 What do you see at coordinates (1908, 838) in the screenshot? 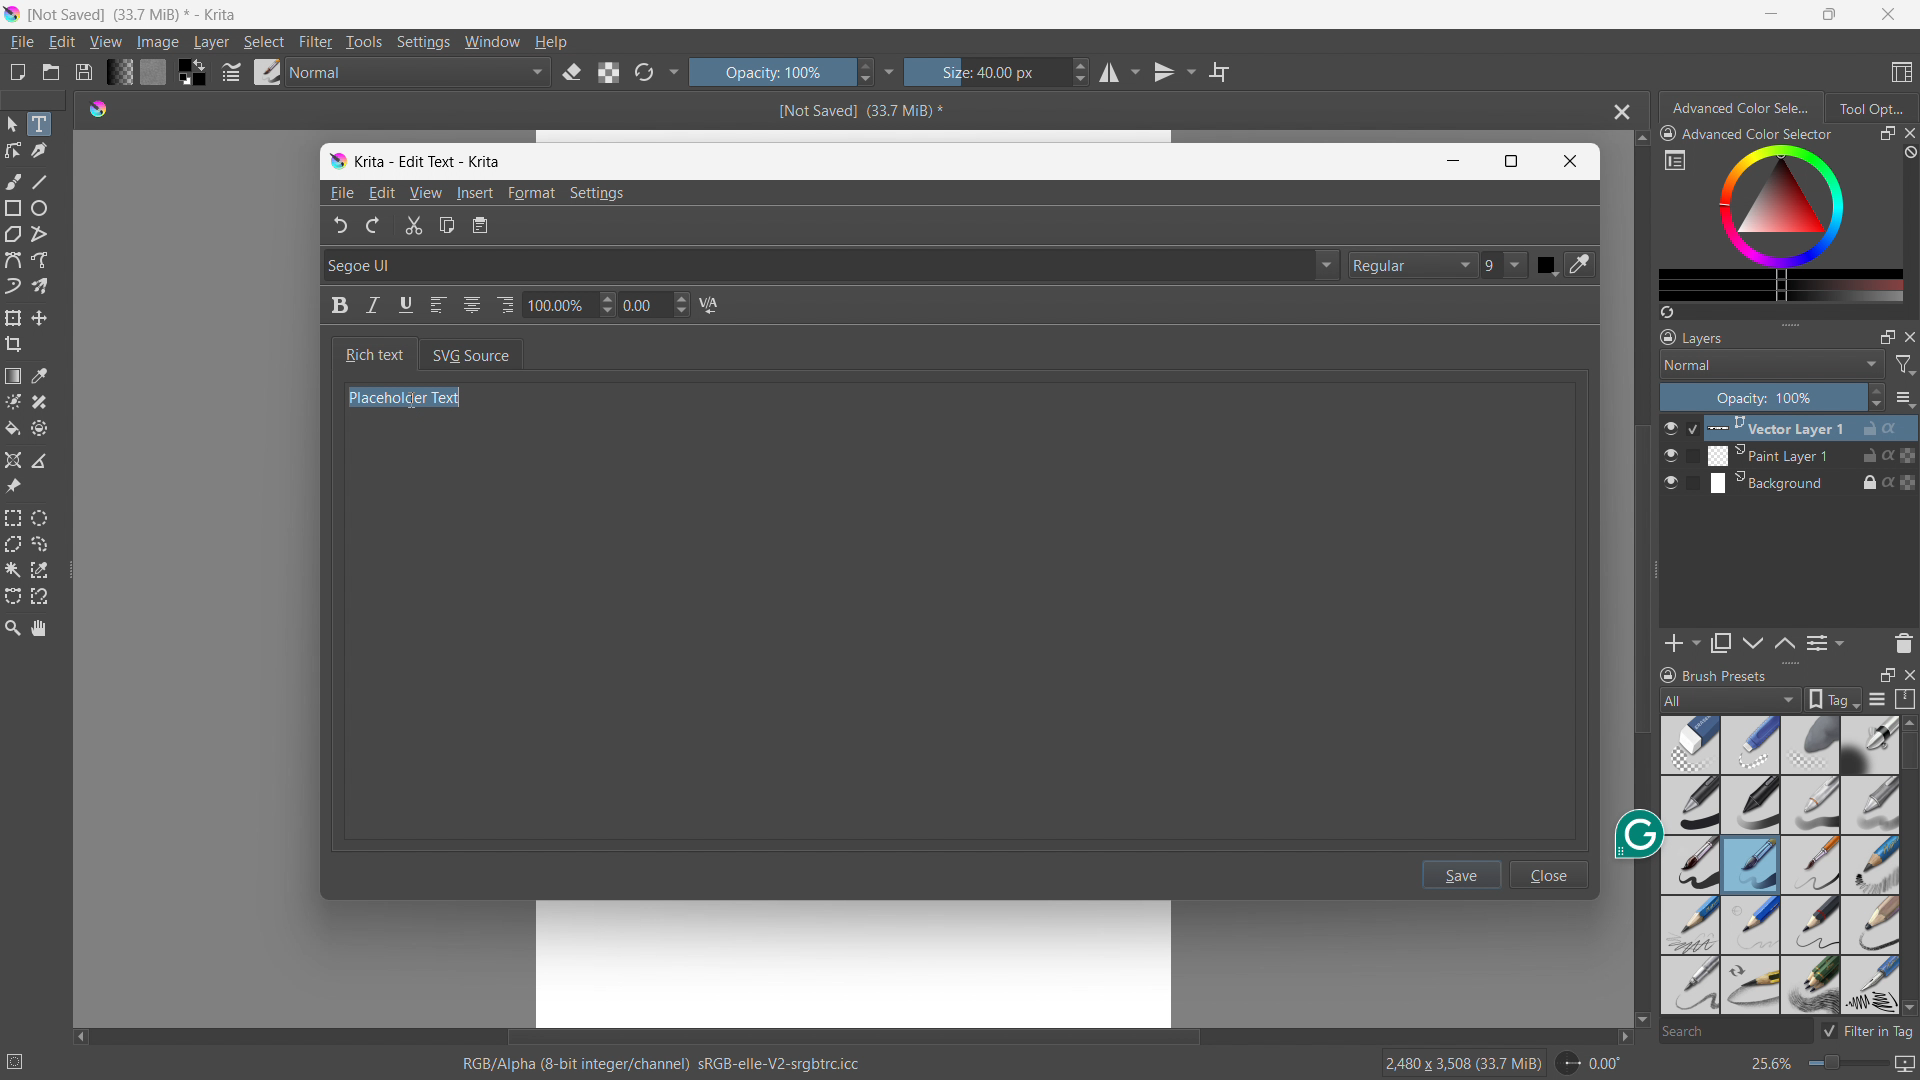
I see `scrollbar` at bounding box center [1908, 838].